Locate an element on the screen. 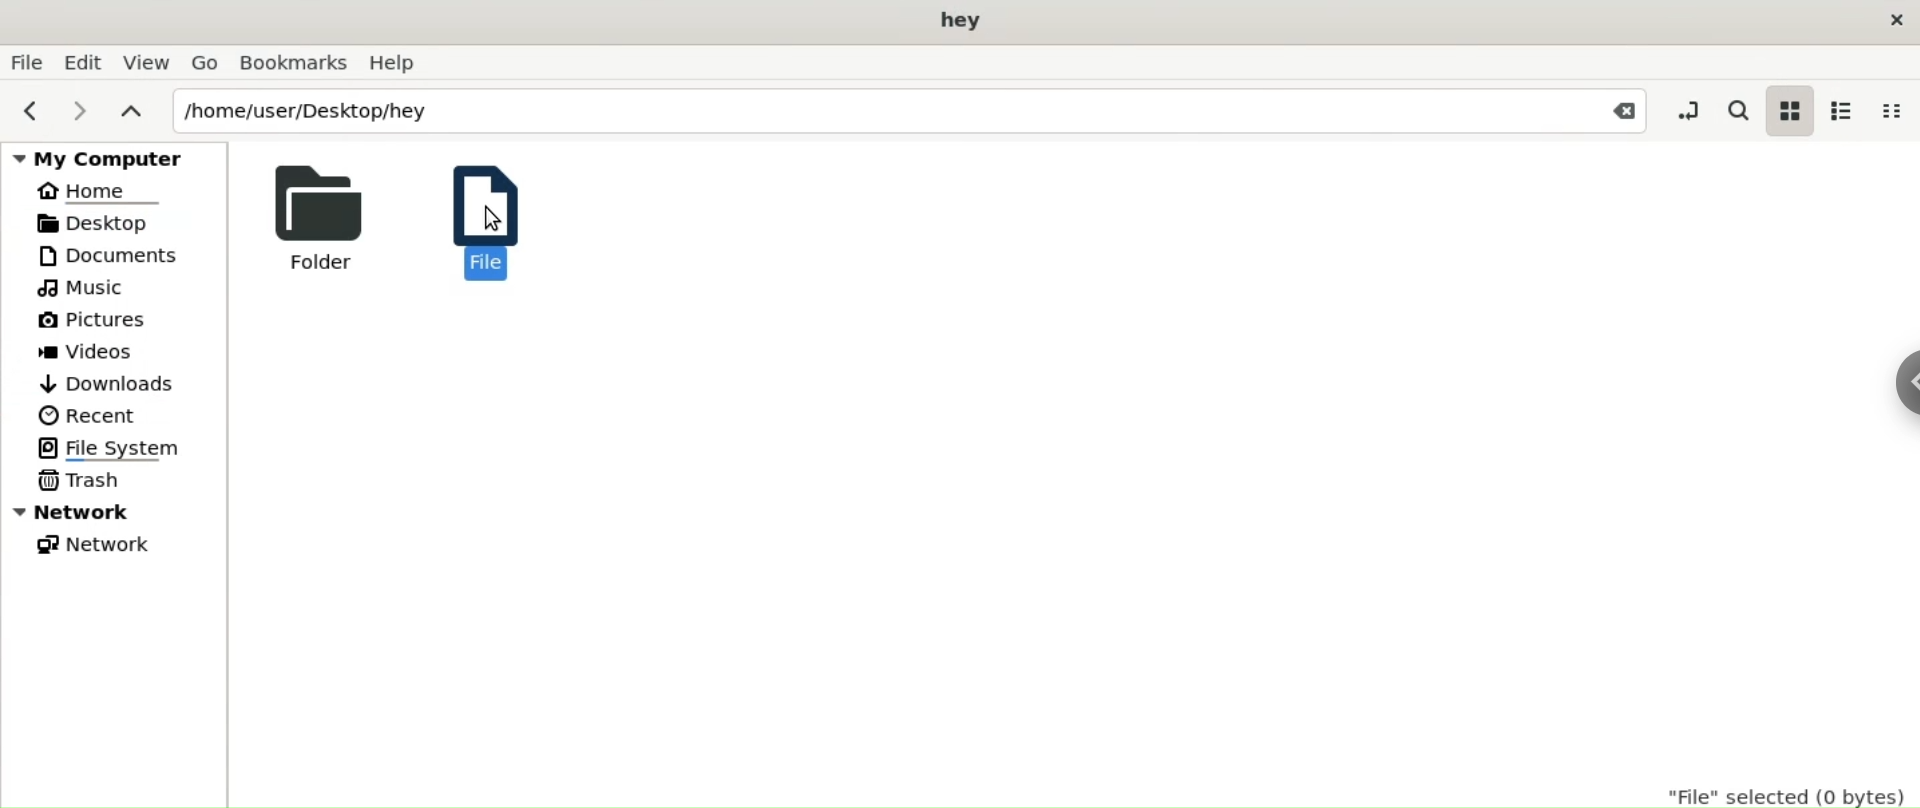 This screenshot has height=808, width=1920. Edit is located at coordinates (85, 61).